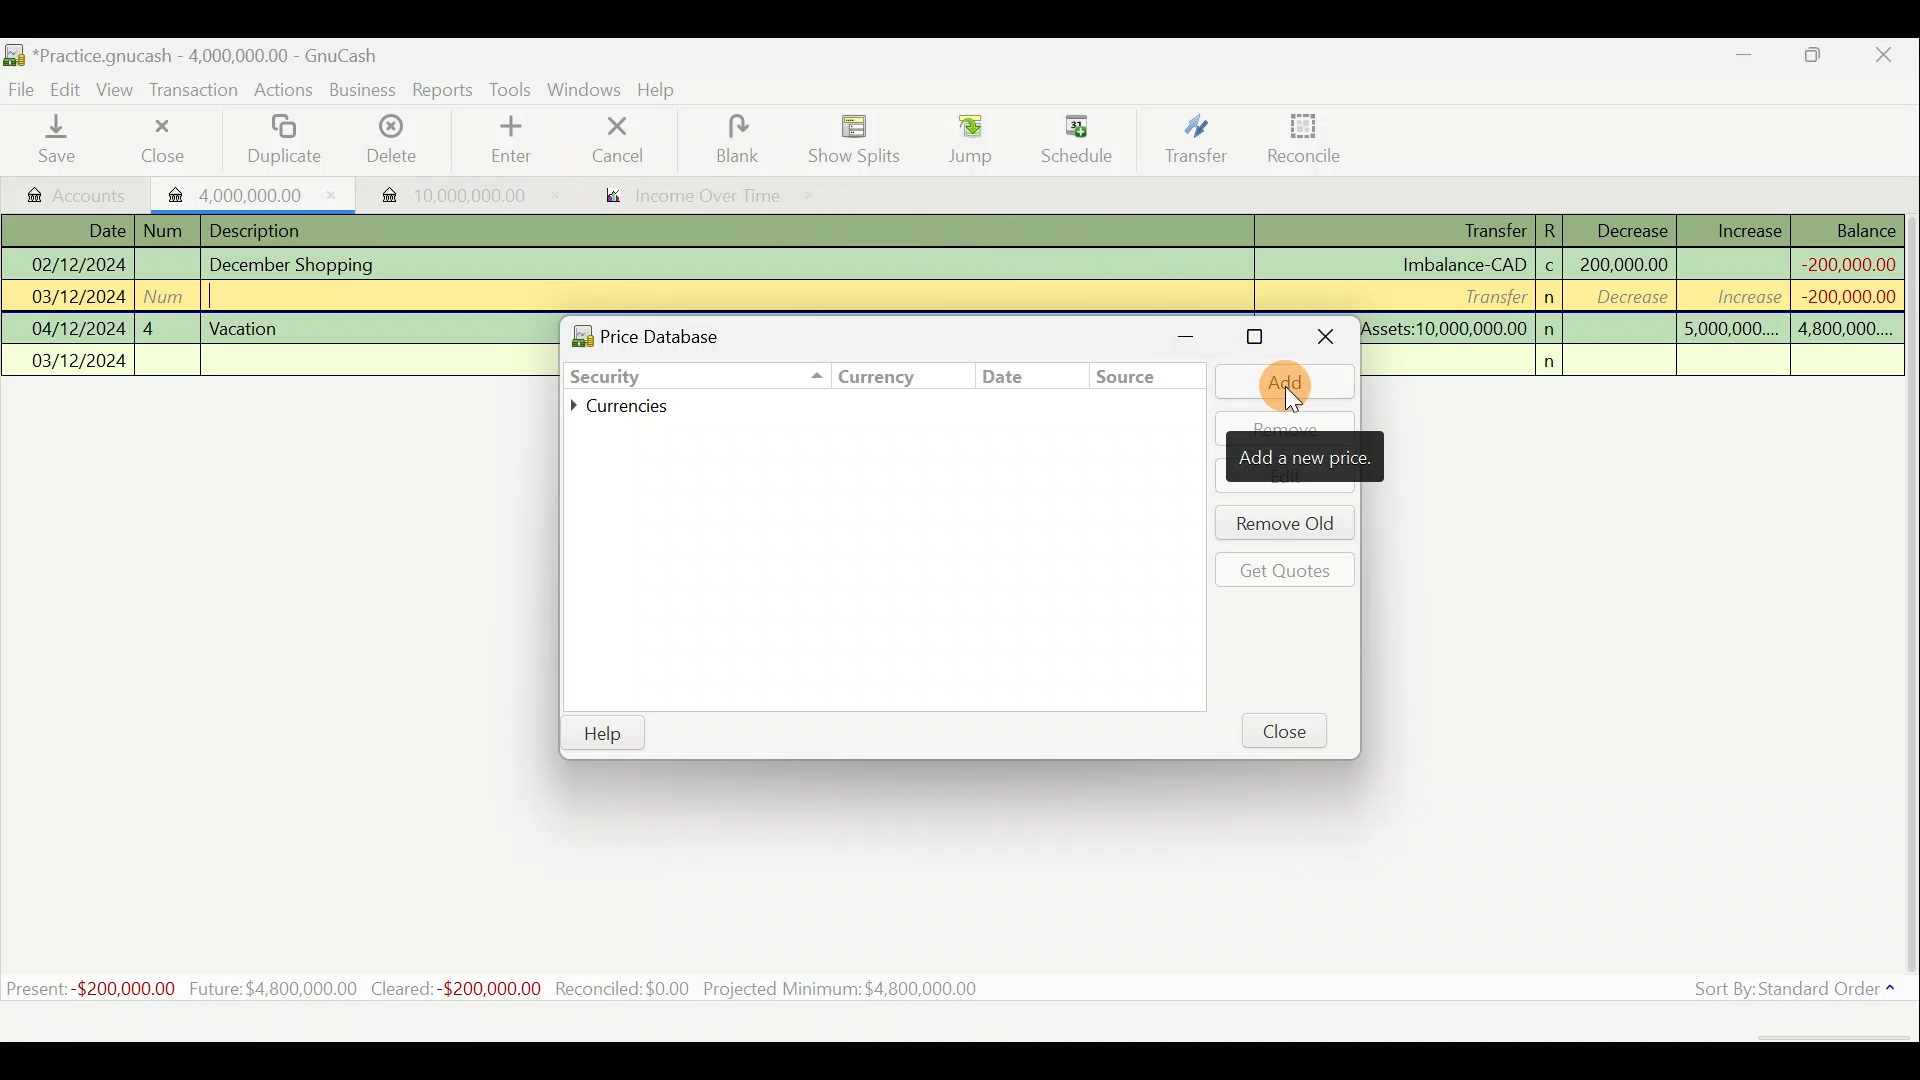 The height and width of the screenshot is (1080, 1920). Describe the element at coordinates (664, 92) in the screenshot. I see `Help` at that location.